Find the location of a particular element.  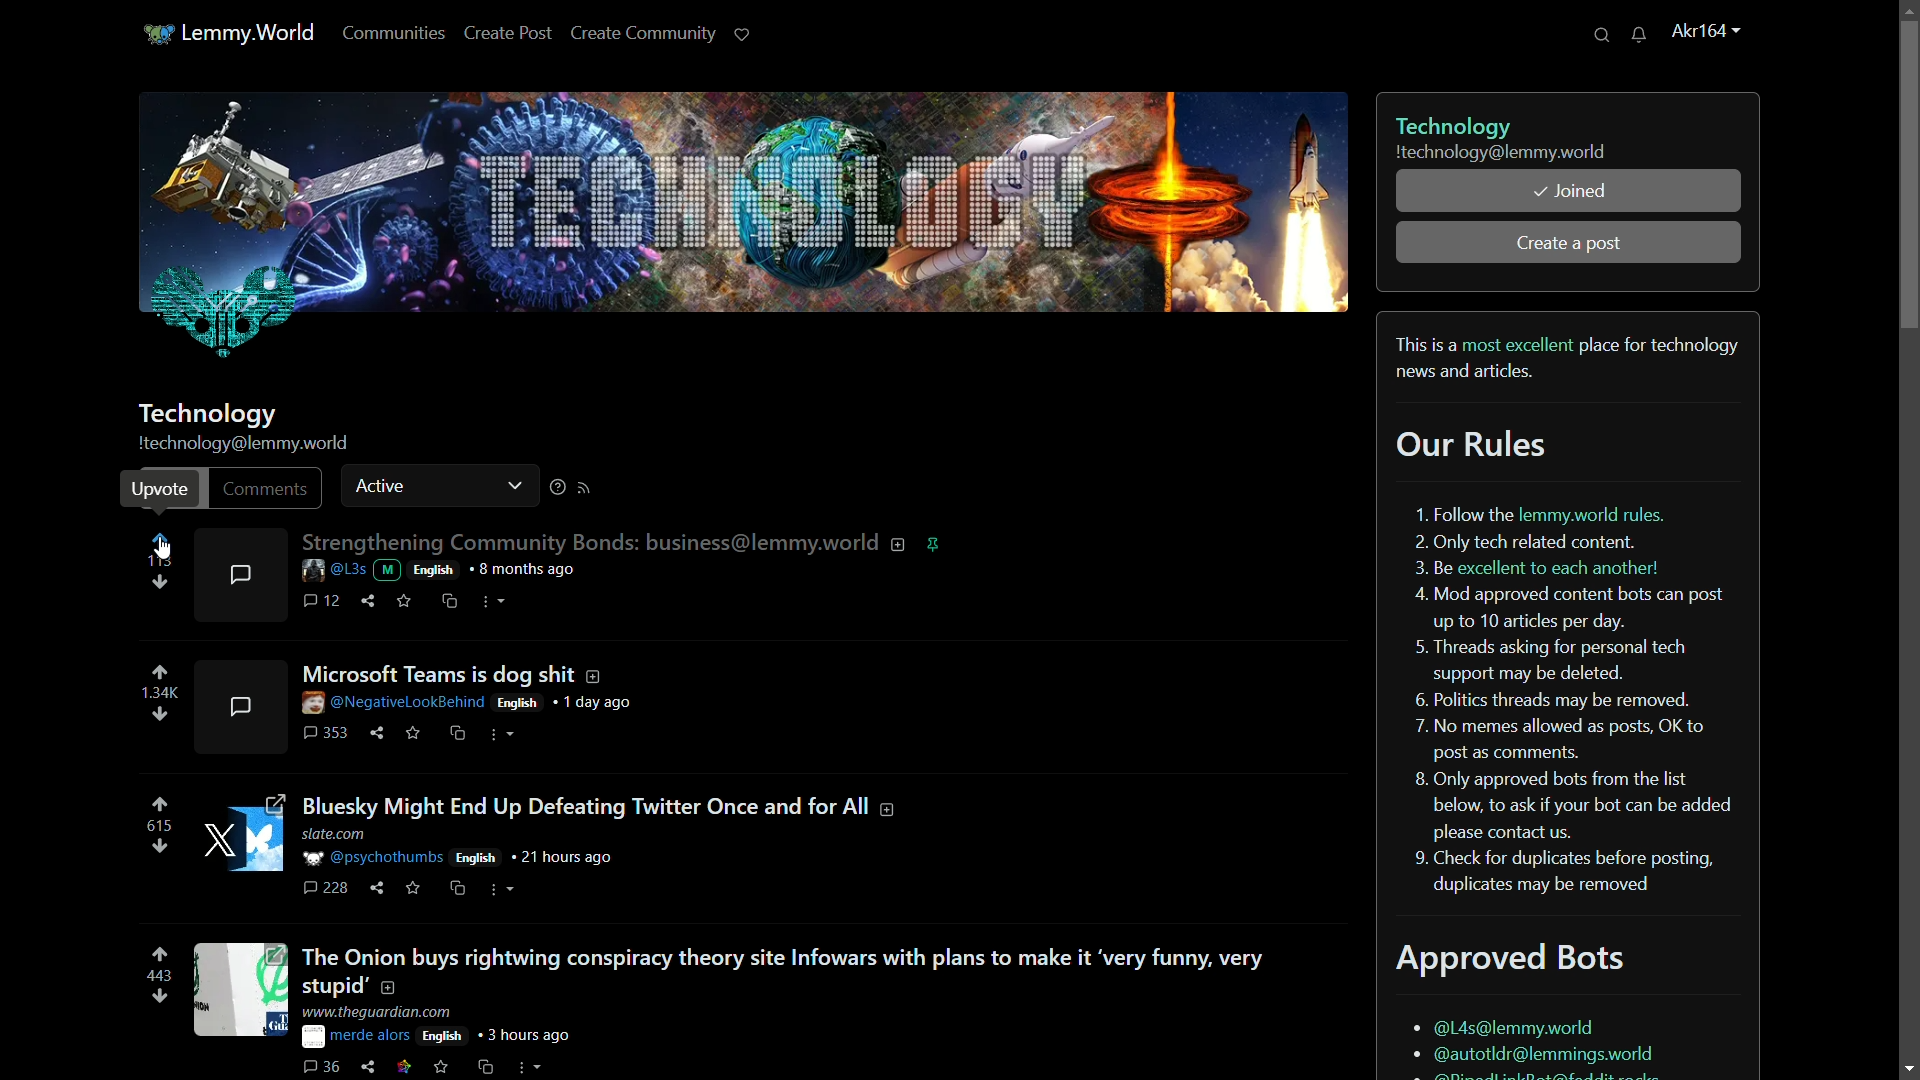

profile name is located at coordinates (250, 447).